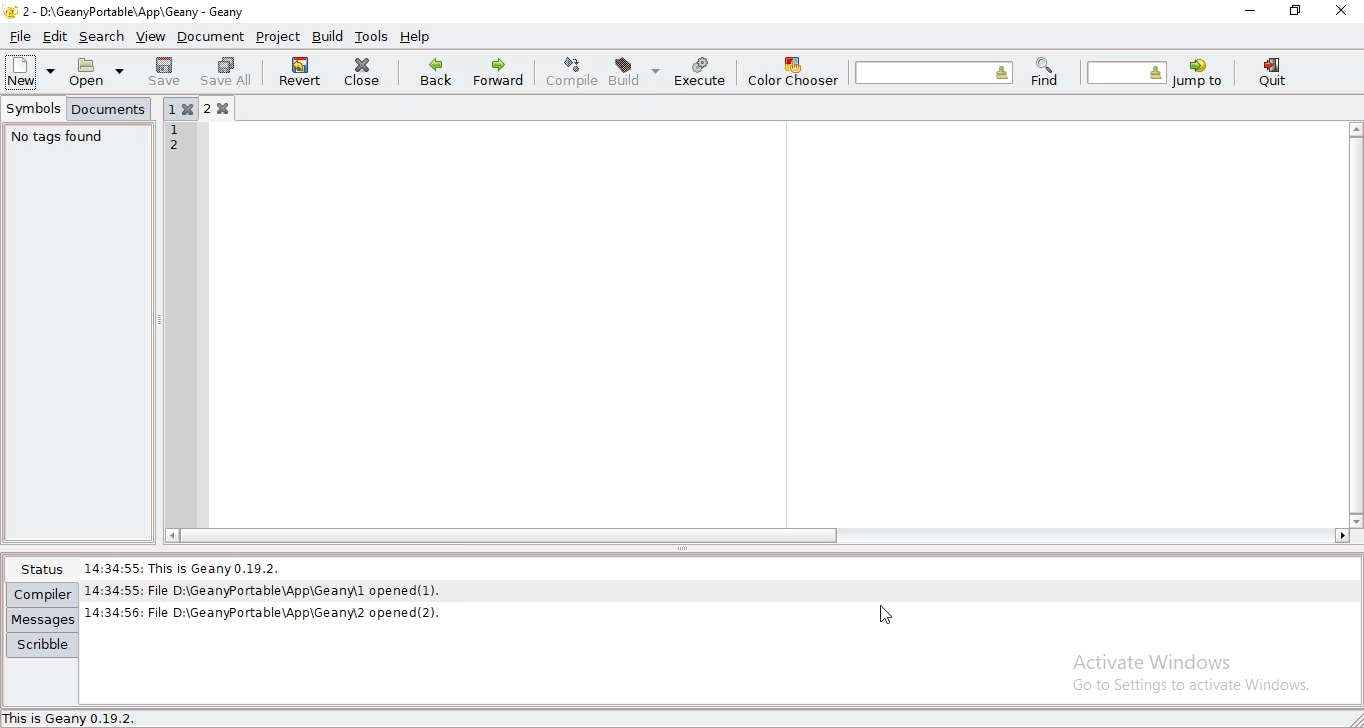  Describe the element at coordinates (934, 71) in the screenshot. I see `find the entered text in the current file` at that location.